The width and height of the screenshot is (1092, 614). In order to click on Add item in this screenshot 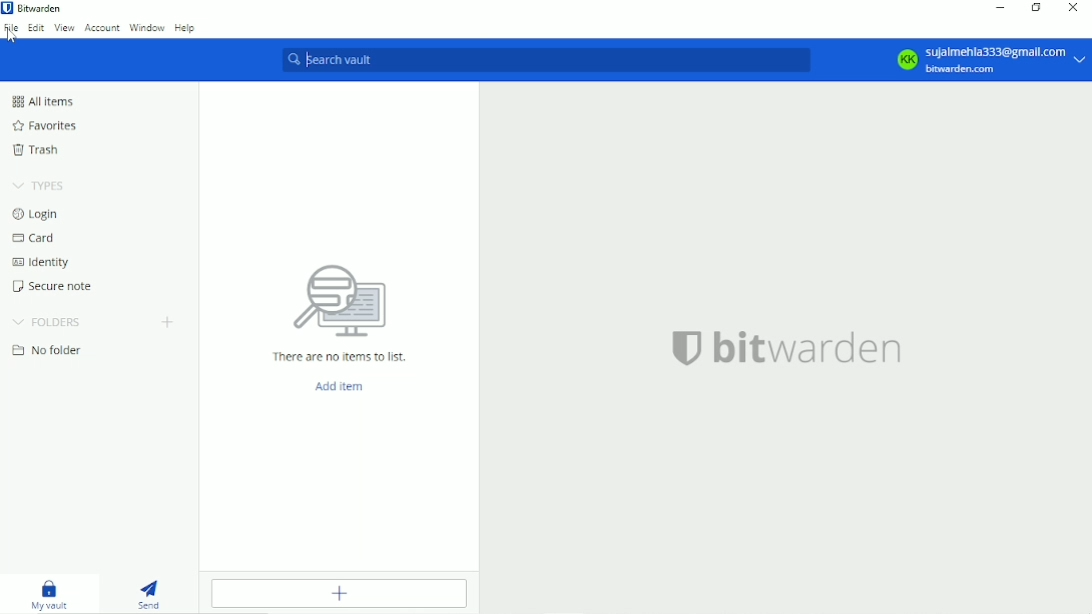, I will do `click(344, 594)`.